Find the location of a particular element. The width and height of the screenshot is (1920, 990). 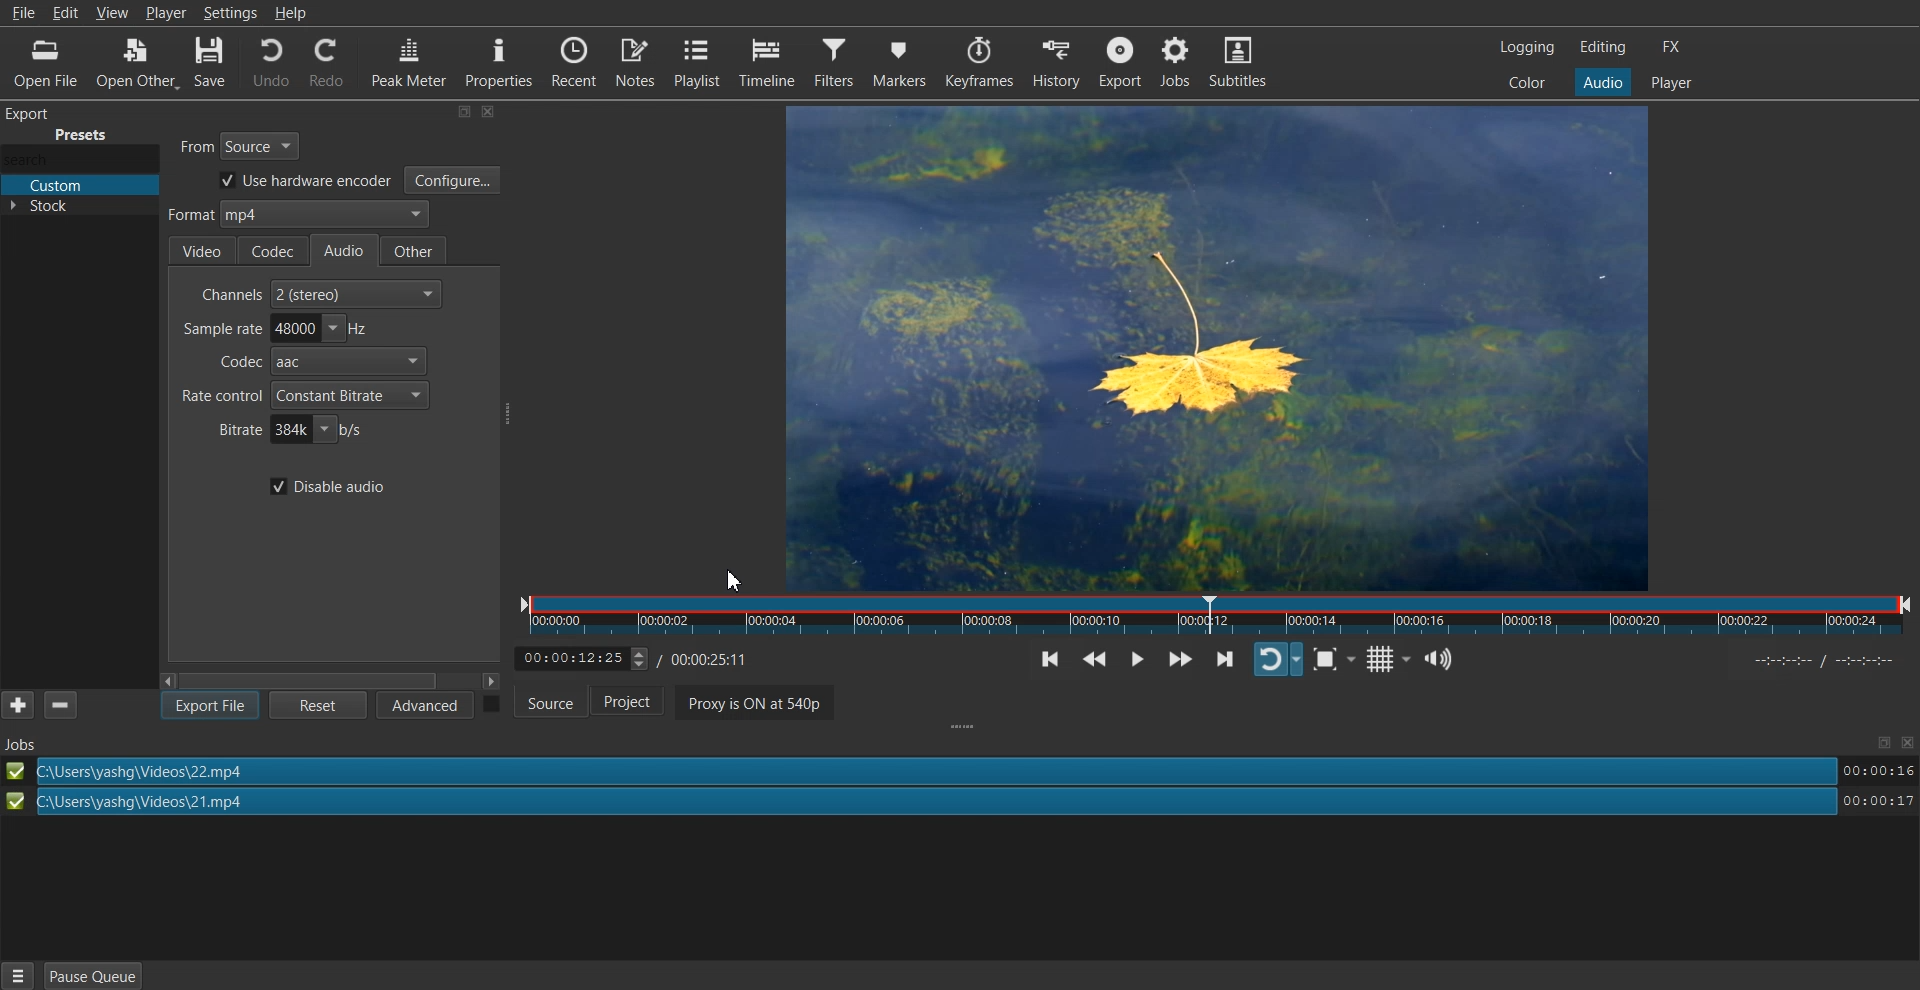

Source is located at coordinates (549, 707).